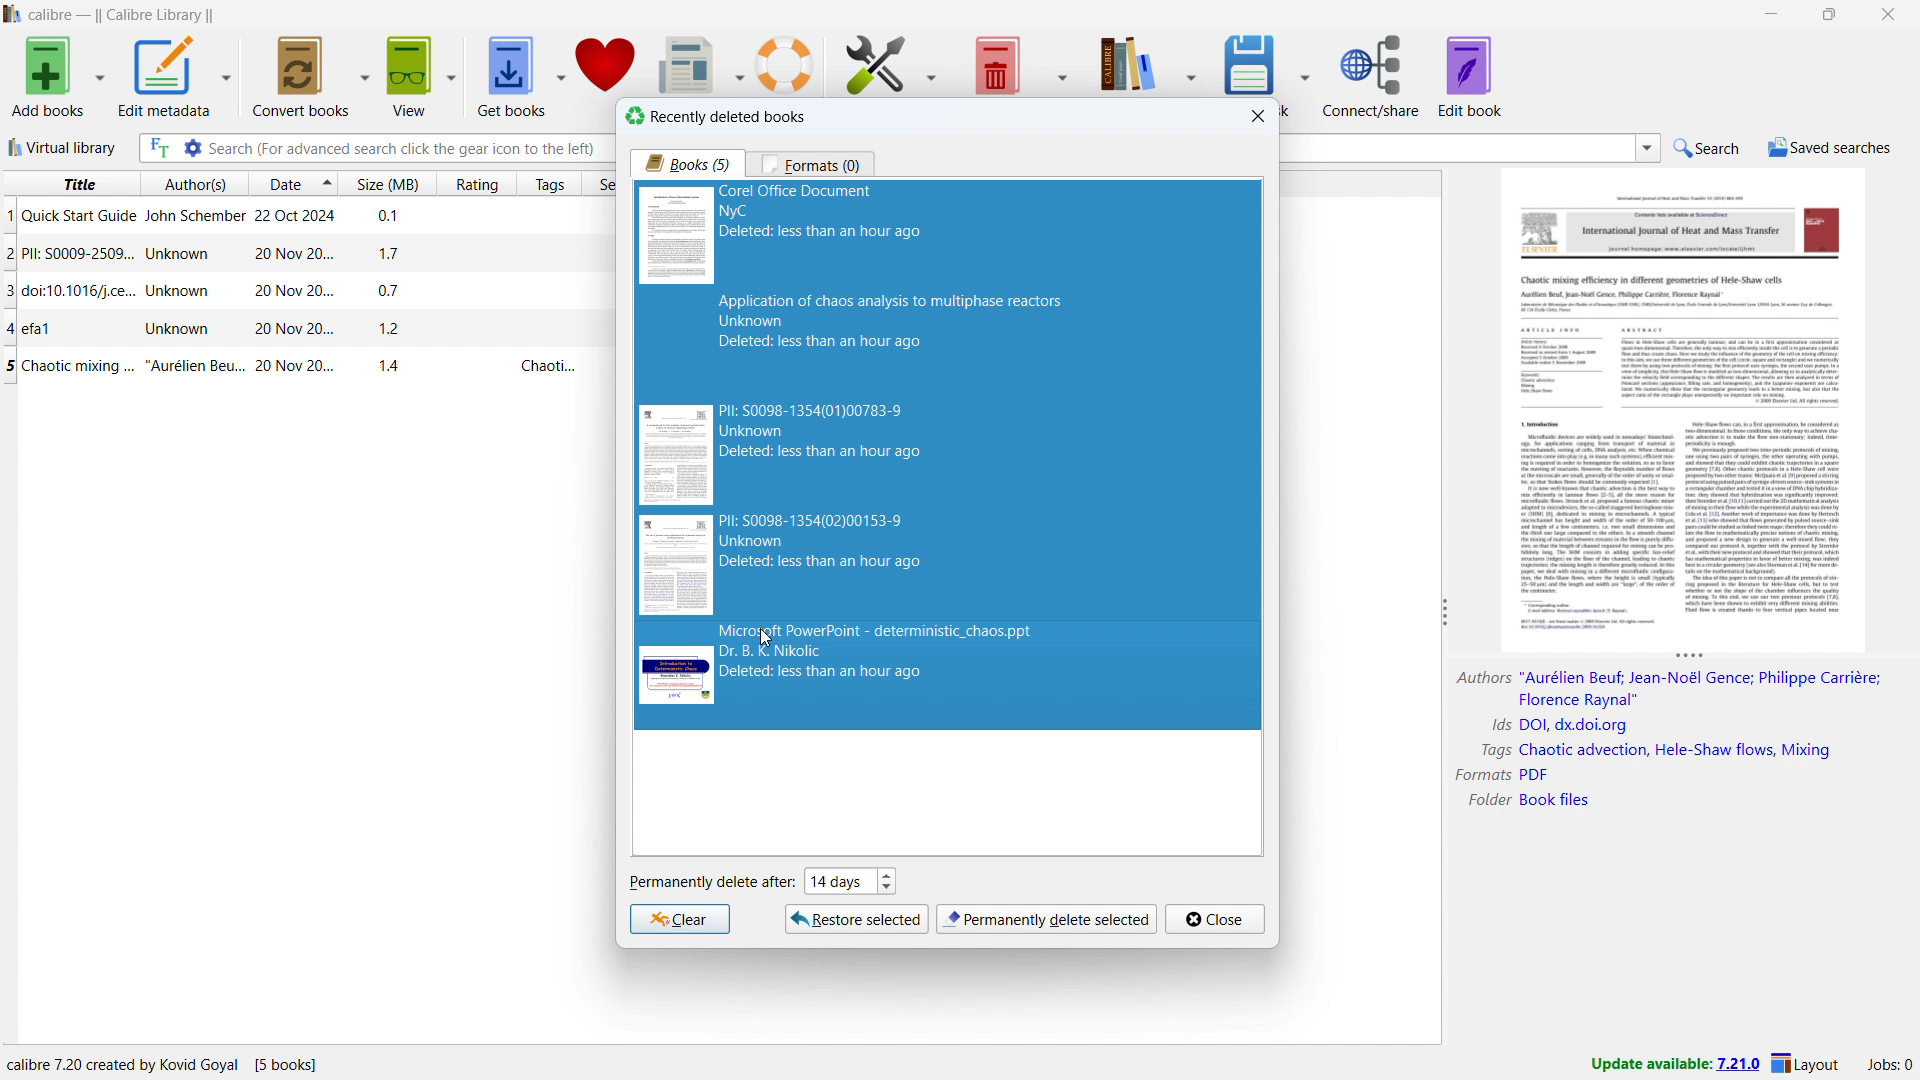  What do you see at coordinates (48, 76) in the screenshot?
I see `add books ` at bounding box center [48, 76].